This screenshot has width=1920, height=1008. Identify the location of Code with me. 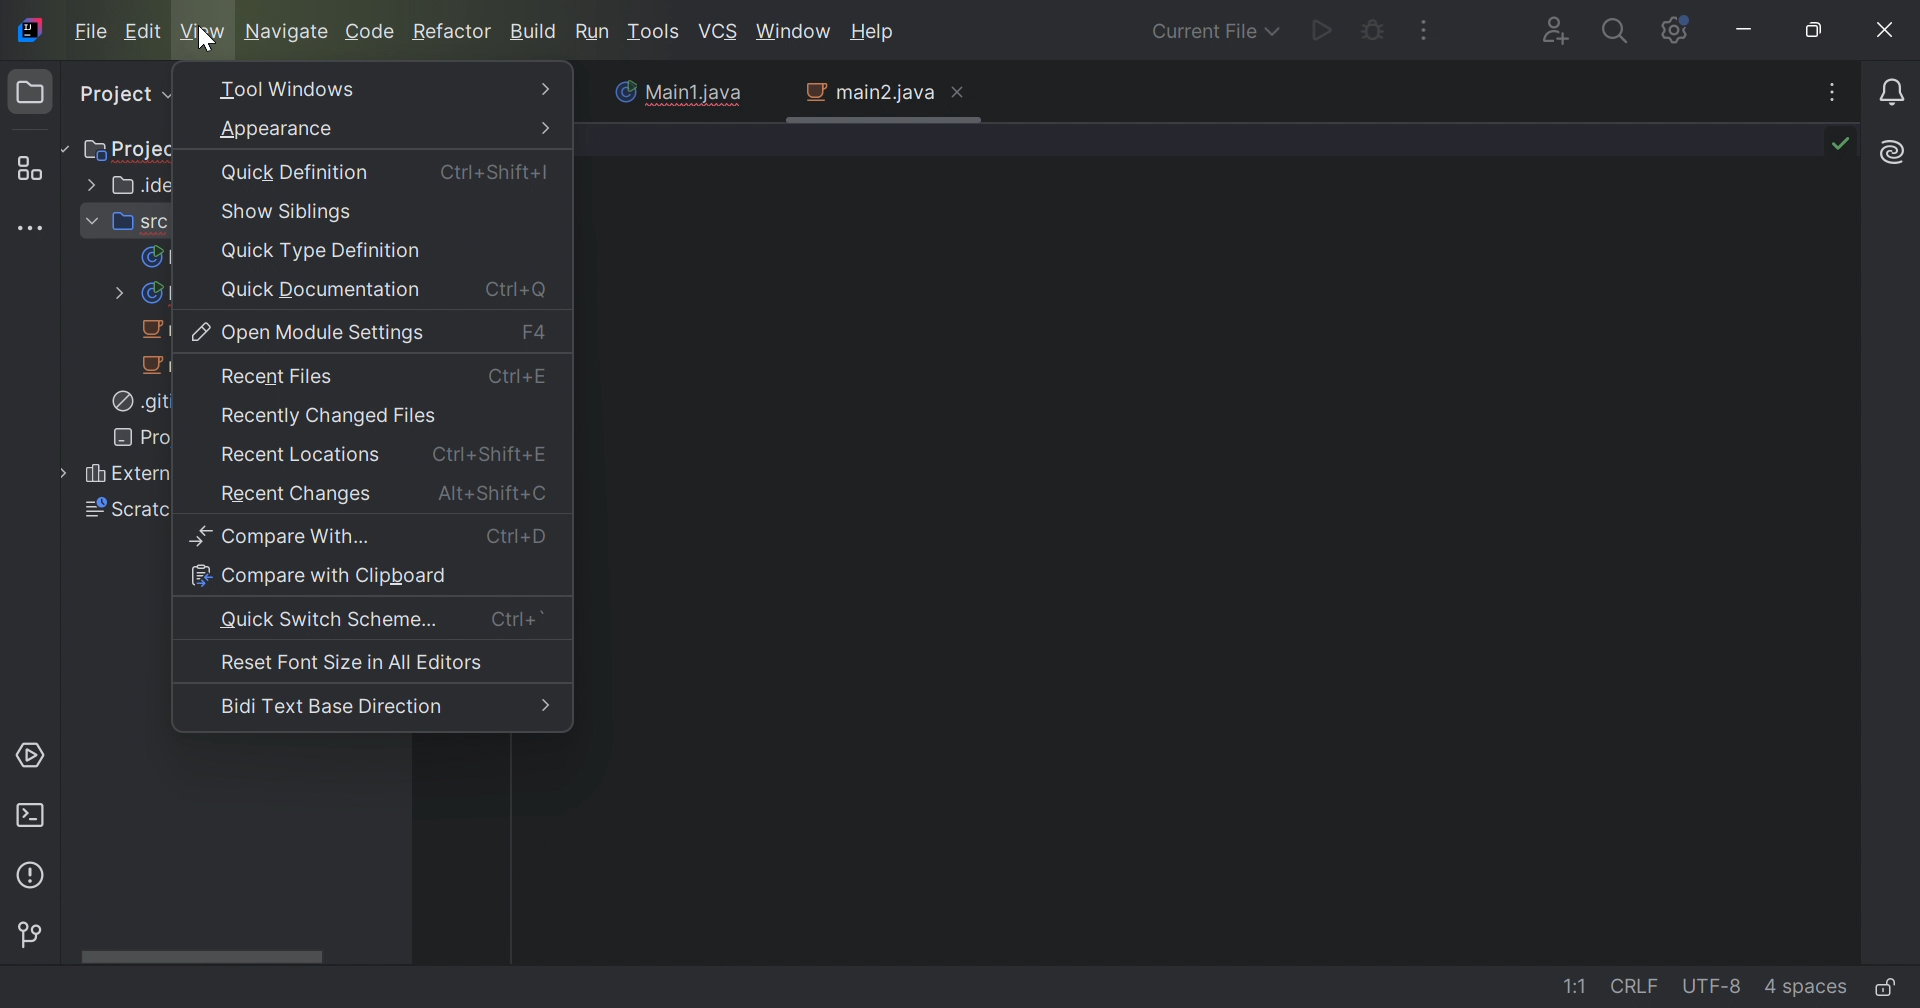
(1561, 33).